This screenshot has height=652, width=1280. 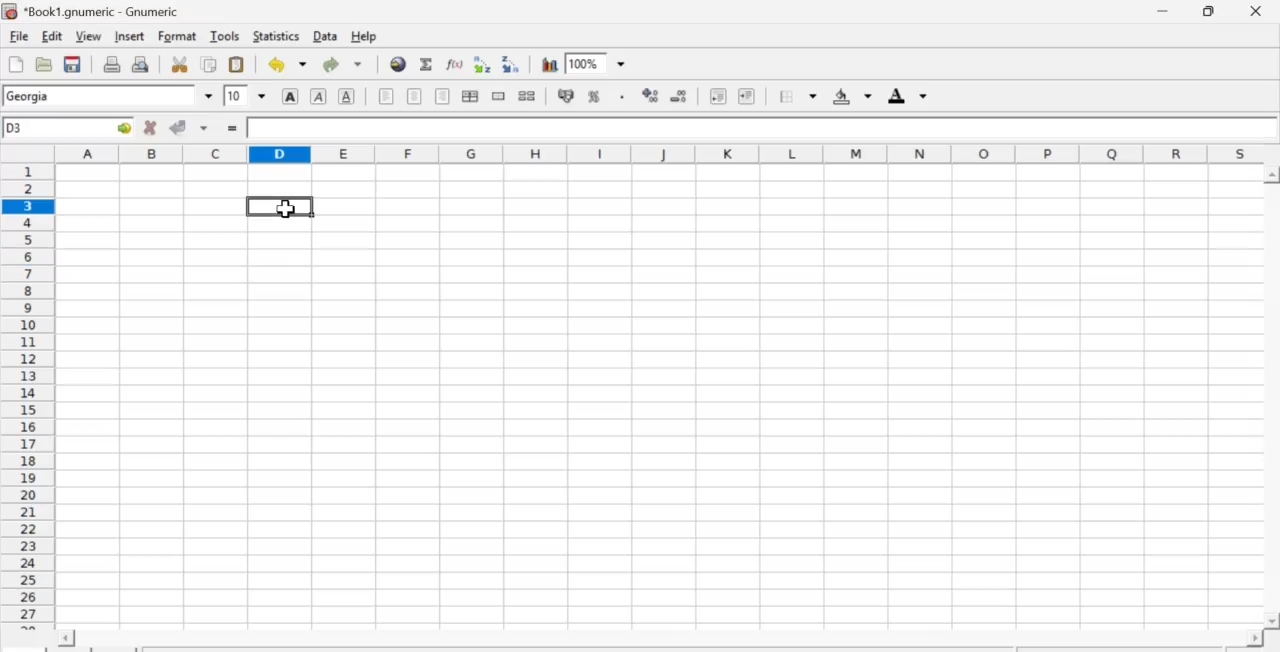 I want to click on Decrease indent, so click(x=717, y=96).